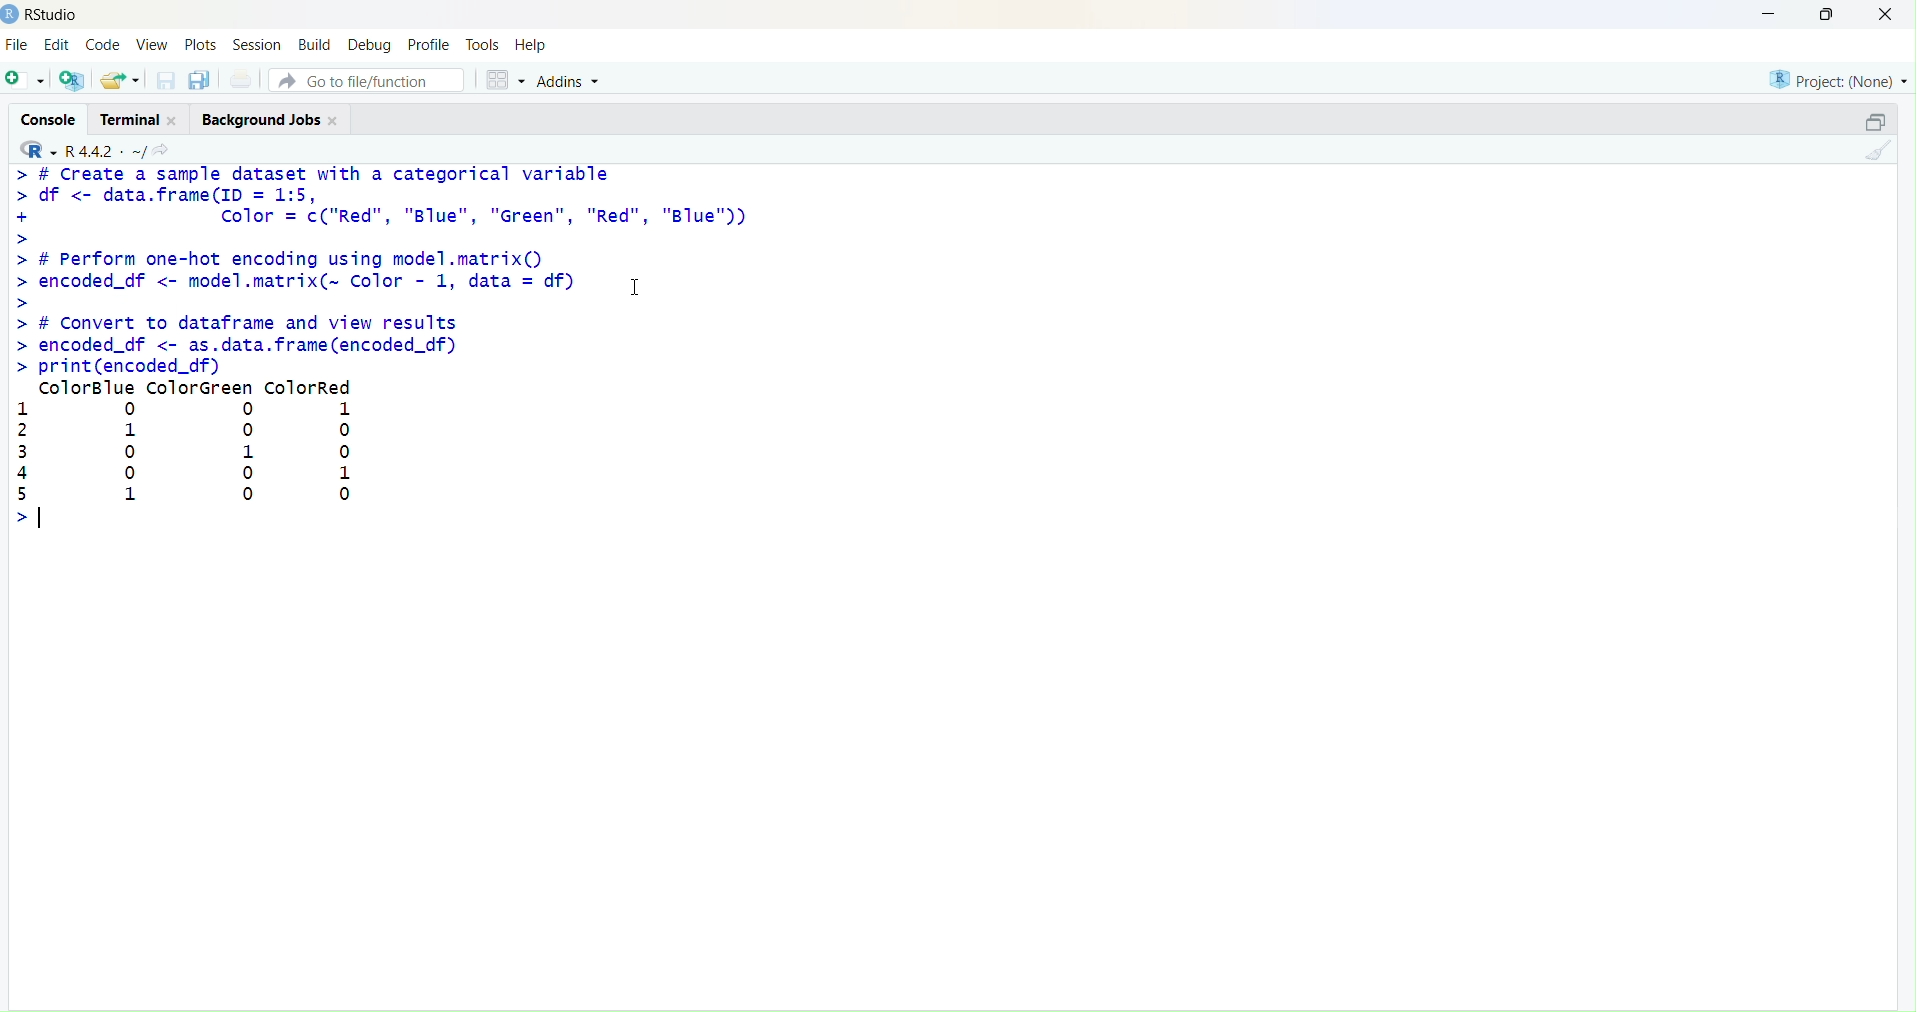  What do you see at coordinates (483, 45) in the screenshot?
I see `tools` at bounding box center [483, 45].